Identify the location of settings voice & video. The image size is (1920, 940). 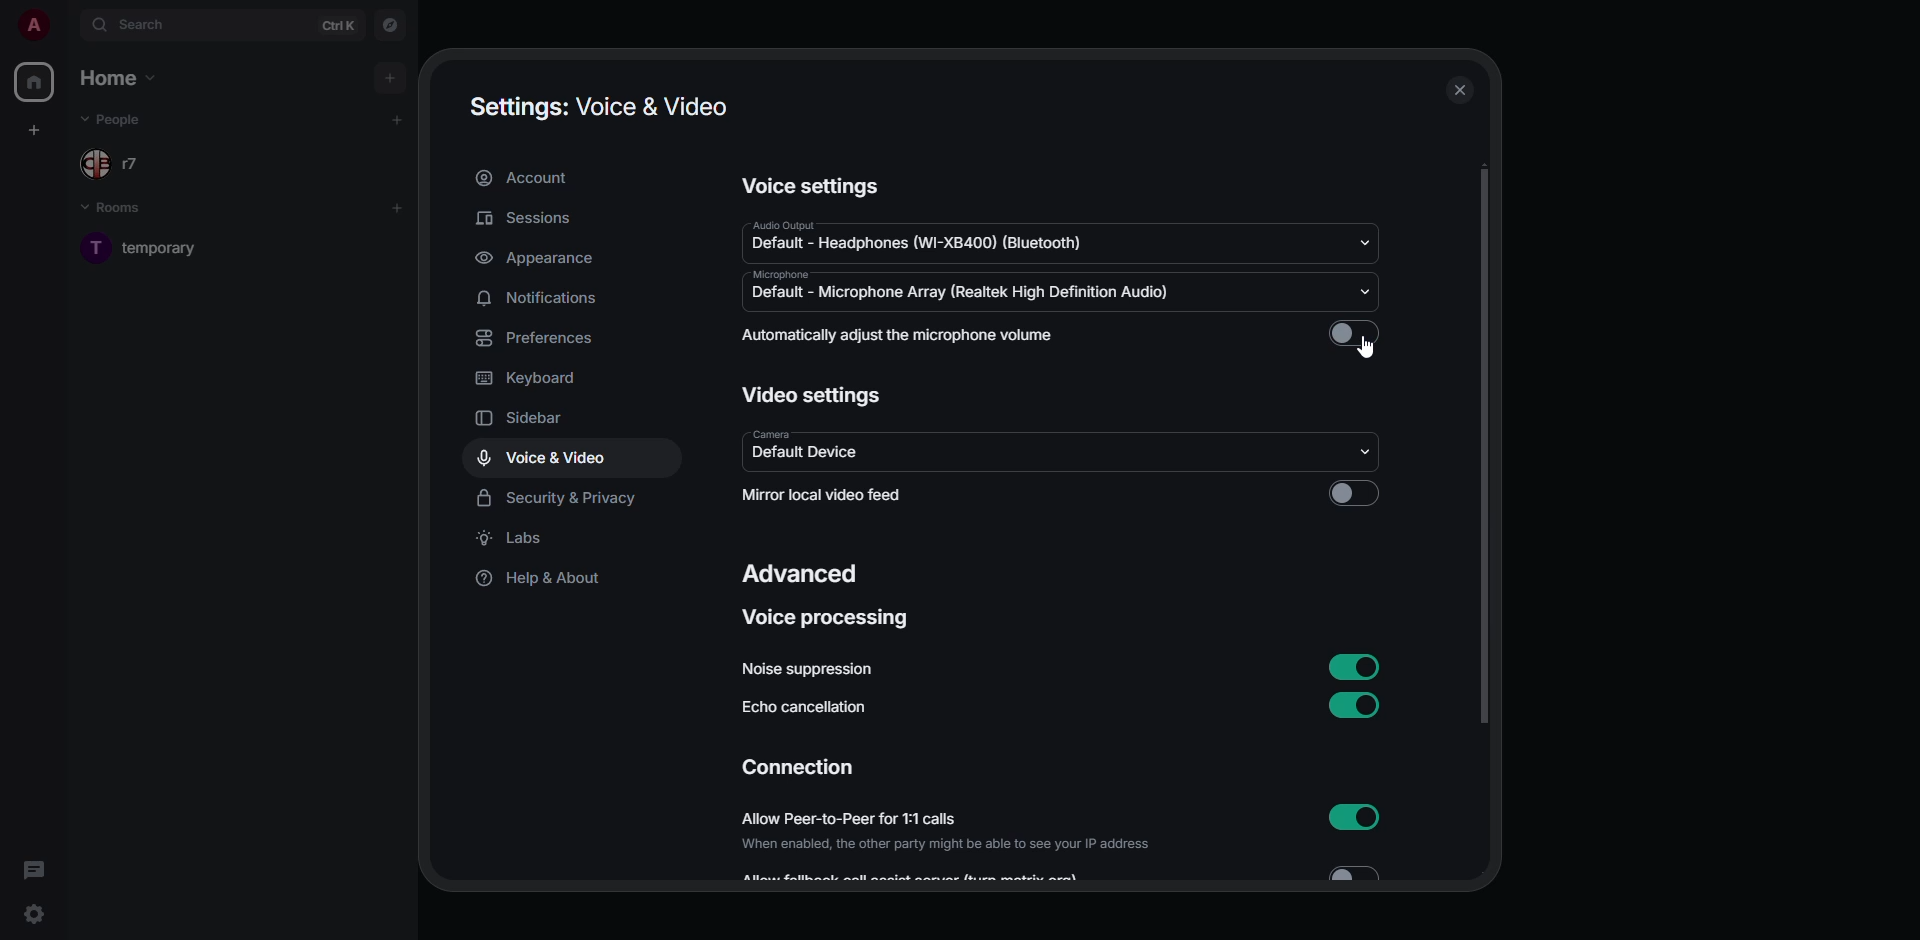
(596, 105).